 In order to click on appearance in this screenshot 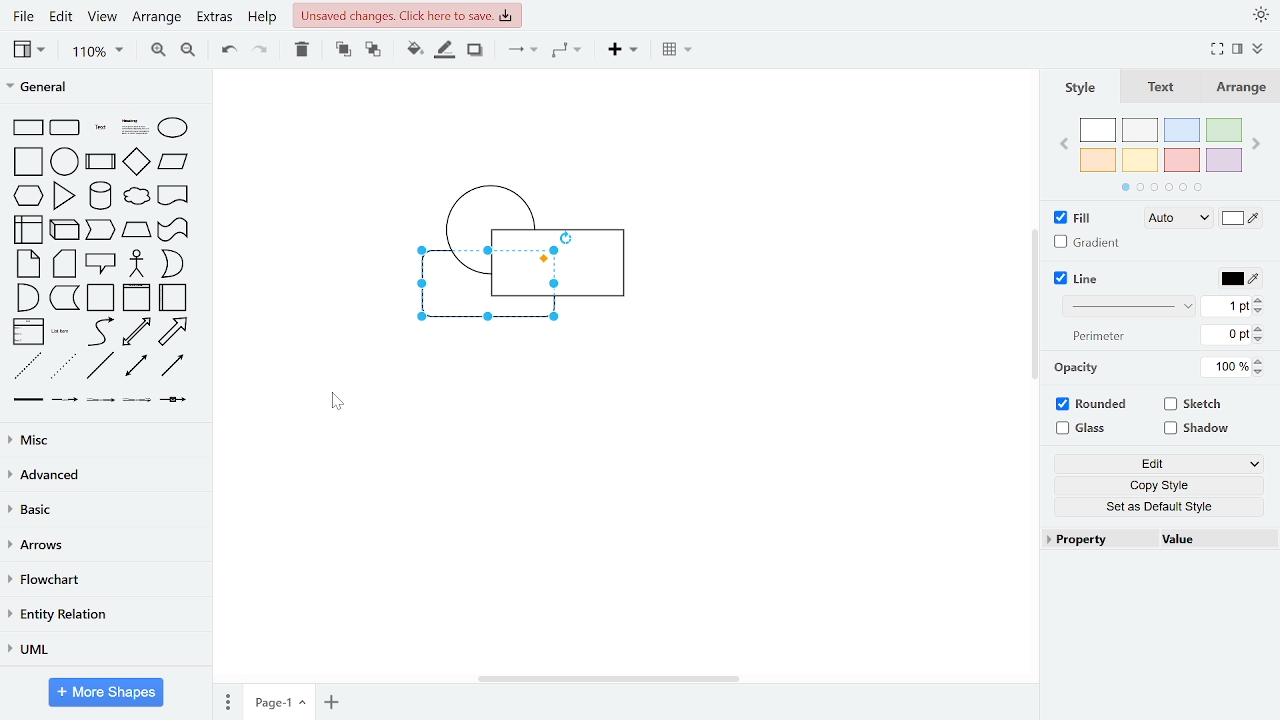, I will do `click(1258, 16)`.